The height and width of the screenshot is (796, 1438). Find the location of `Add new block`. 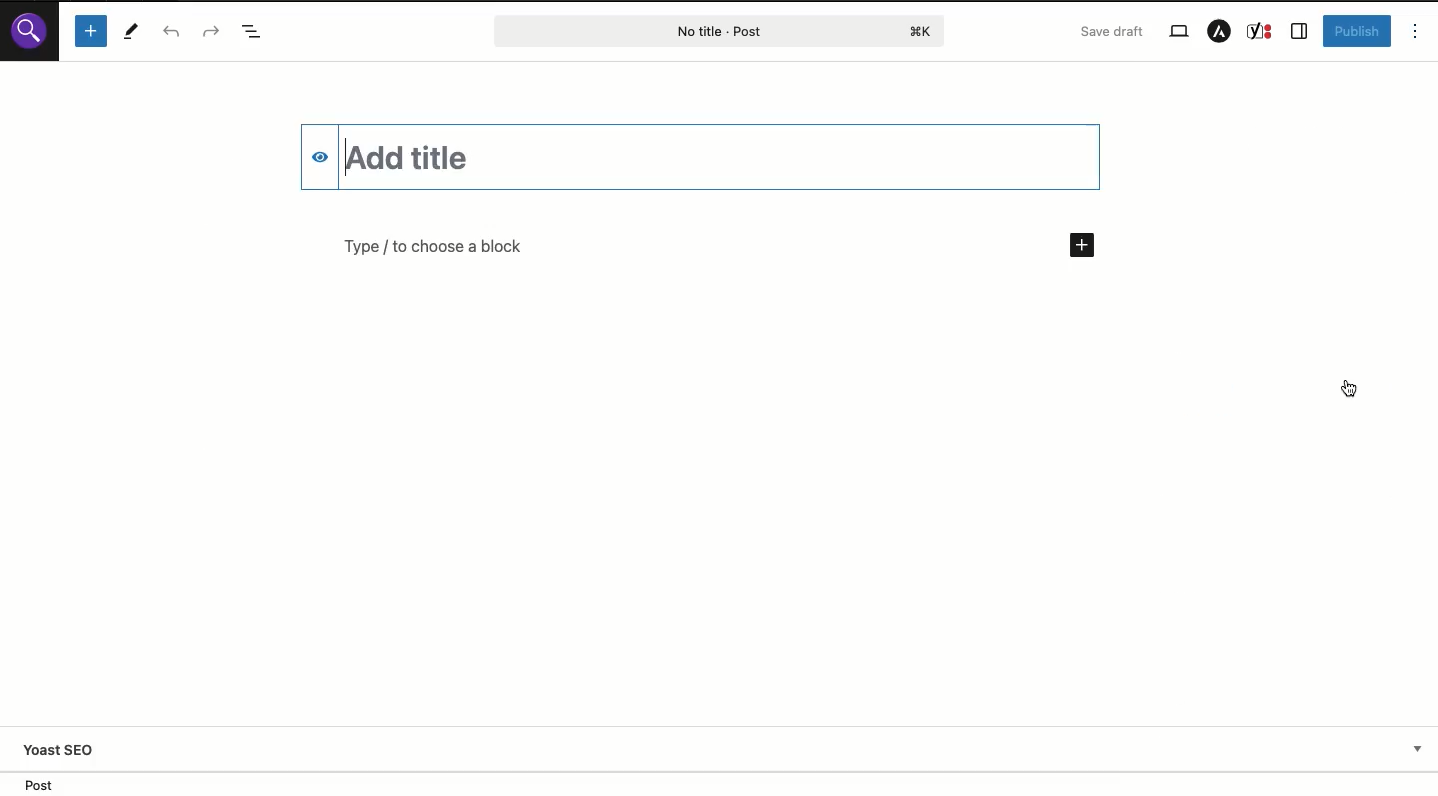

Add new block is located at coordinates (1081, 244).